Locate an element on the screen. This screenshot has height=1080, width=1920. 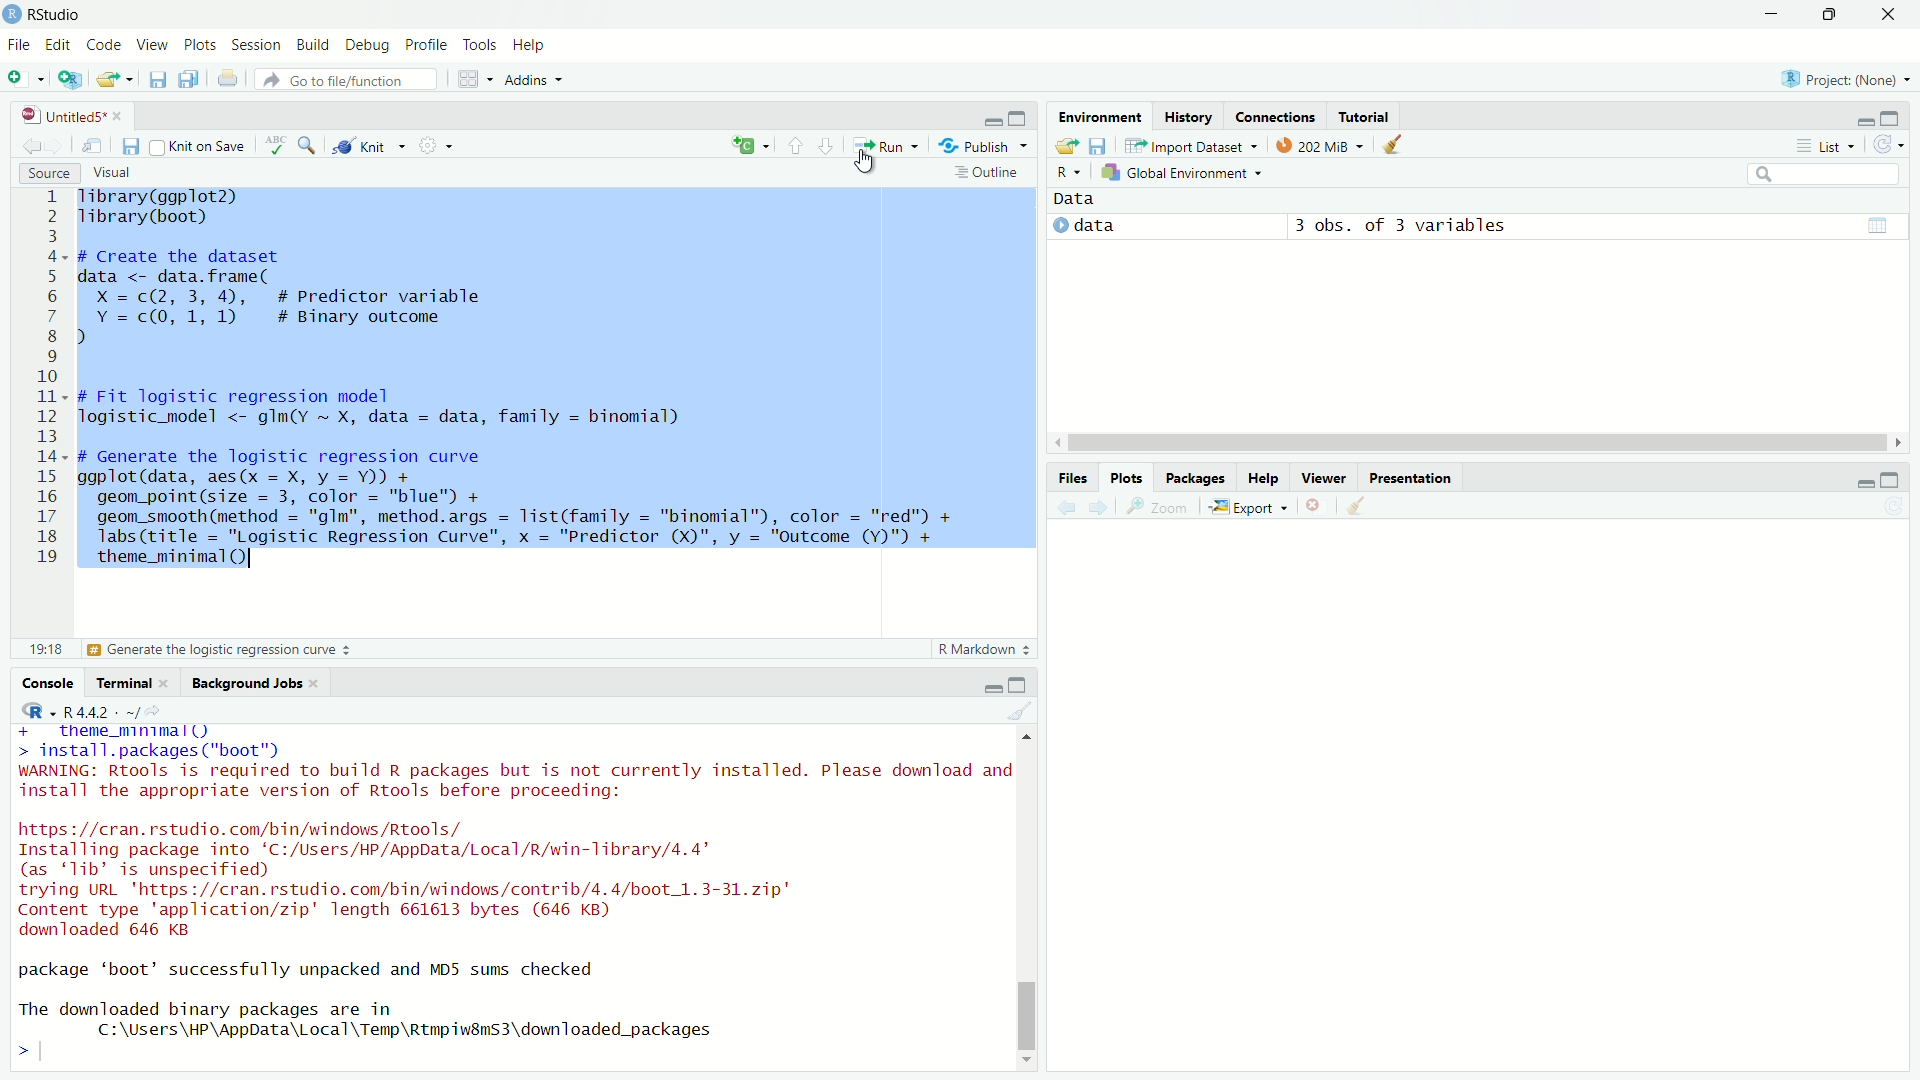
minimize is located at coordinates (993, 687).